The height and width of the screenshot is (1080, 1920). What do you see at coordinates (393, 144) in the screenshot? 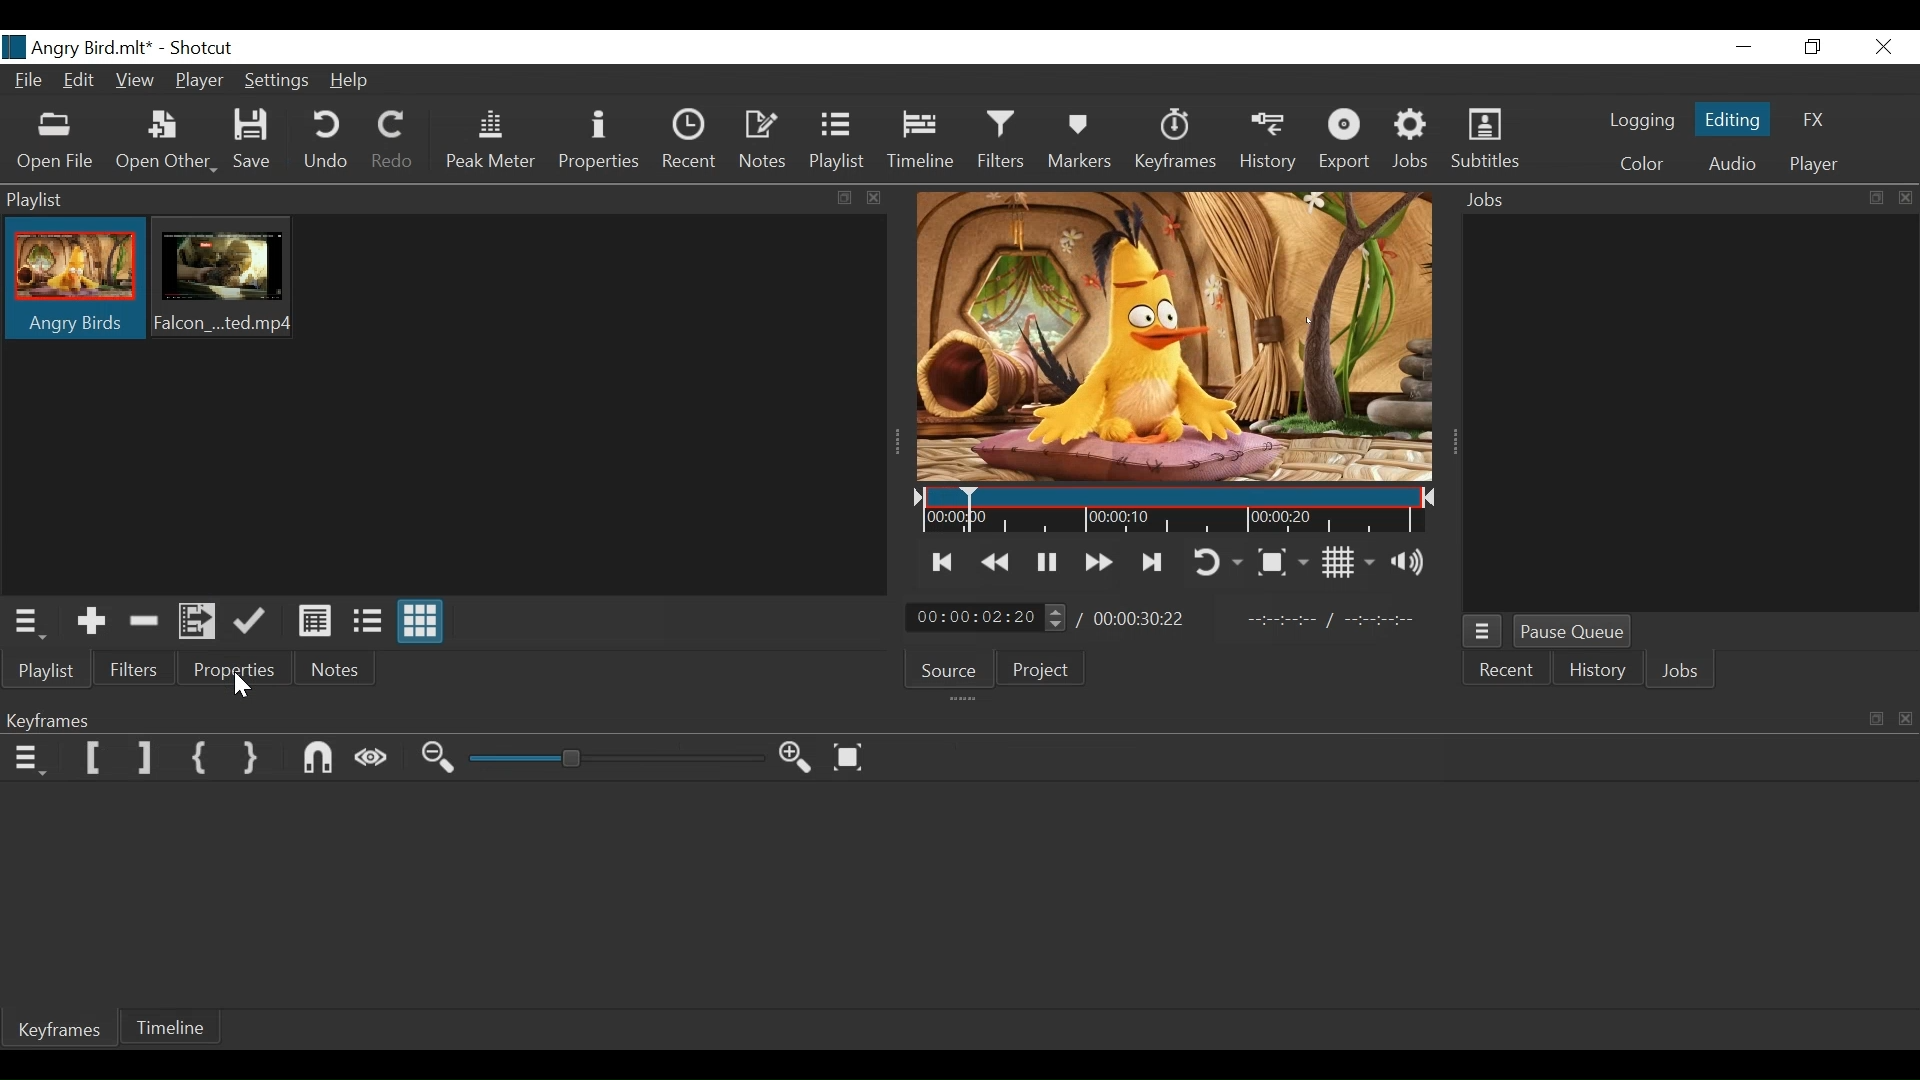
I see `Redo` at bounding box center [393, 144].